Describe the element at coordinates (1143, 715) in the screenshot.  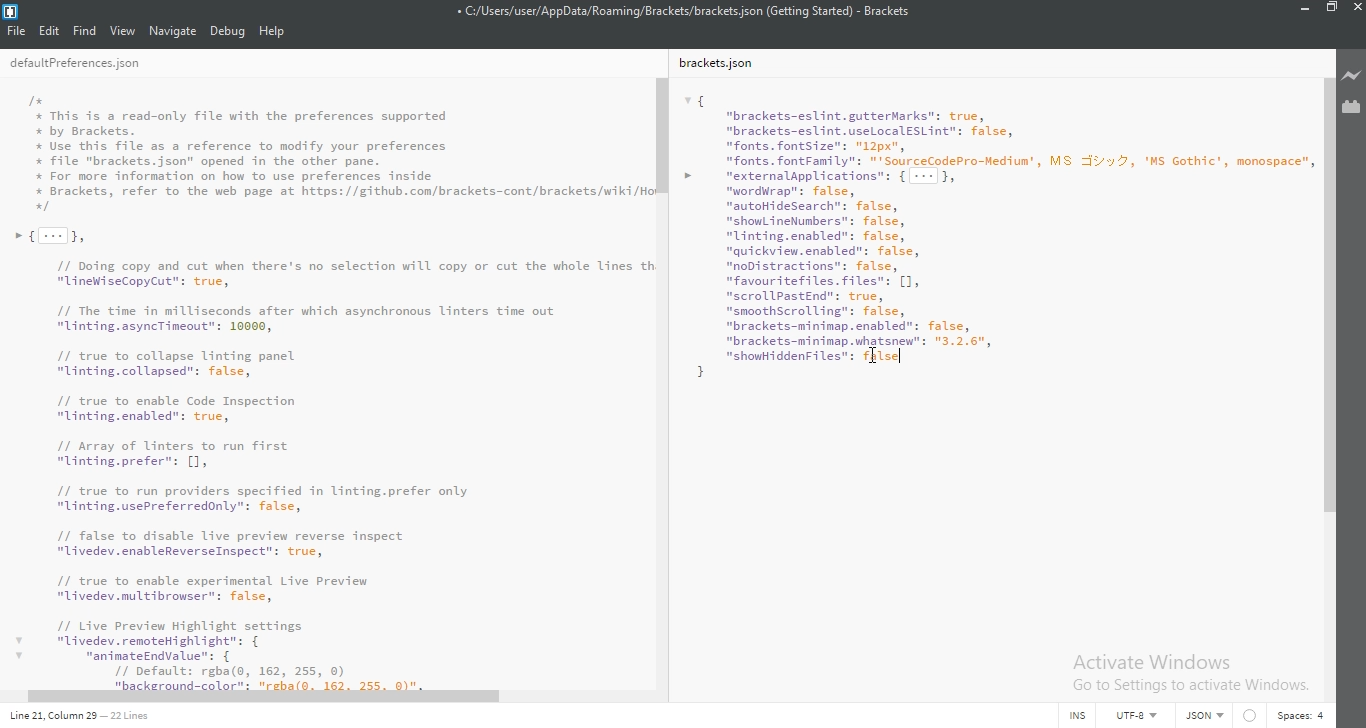
I see `UTF-8` at that location.